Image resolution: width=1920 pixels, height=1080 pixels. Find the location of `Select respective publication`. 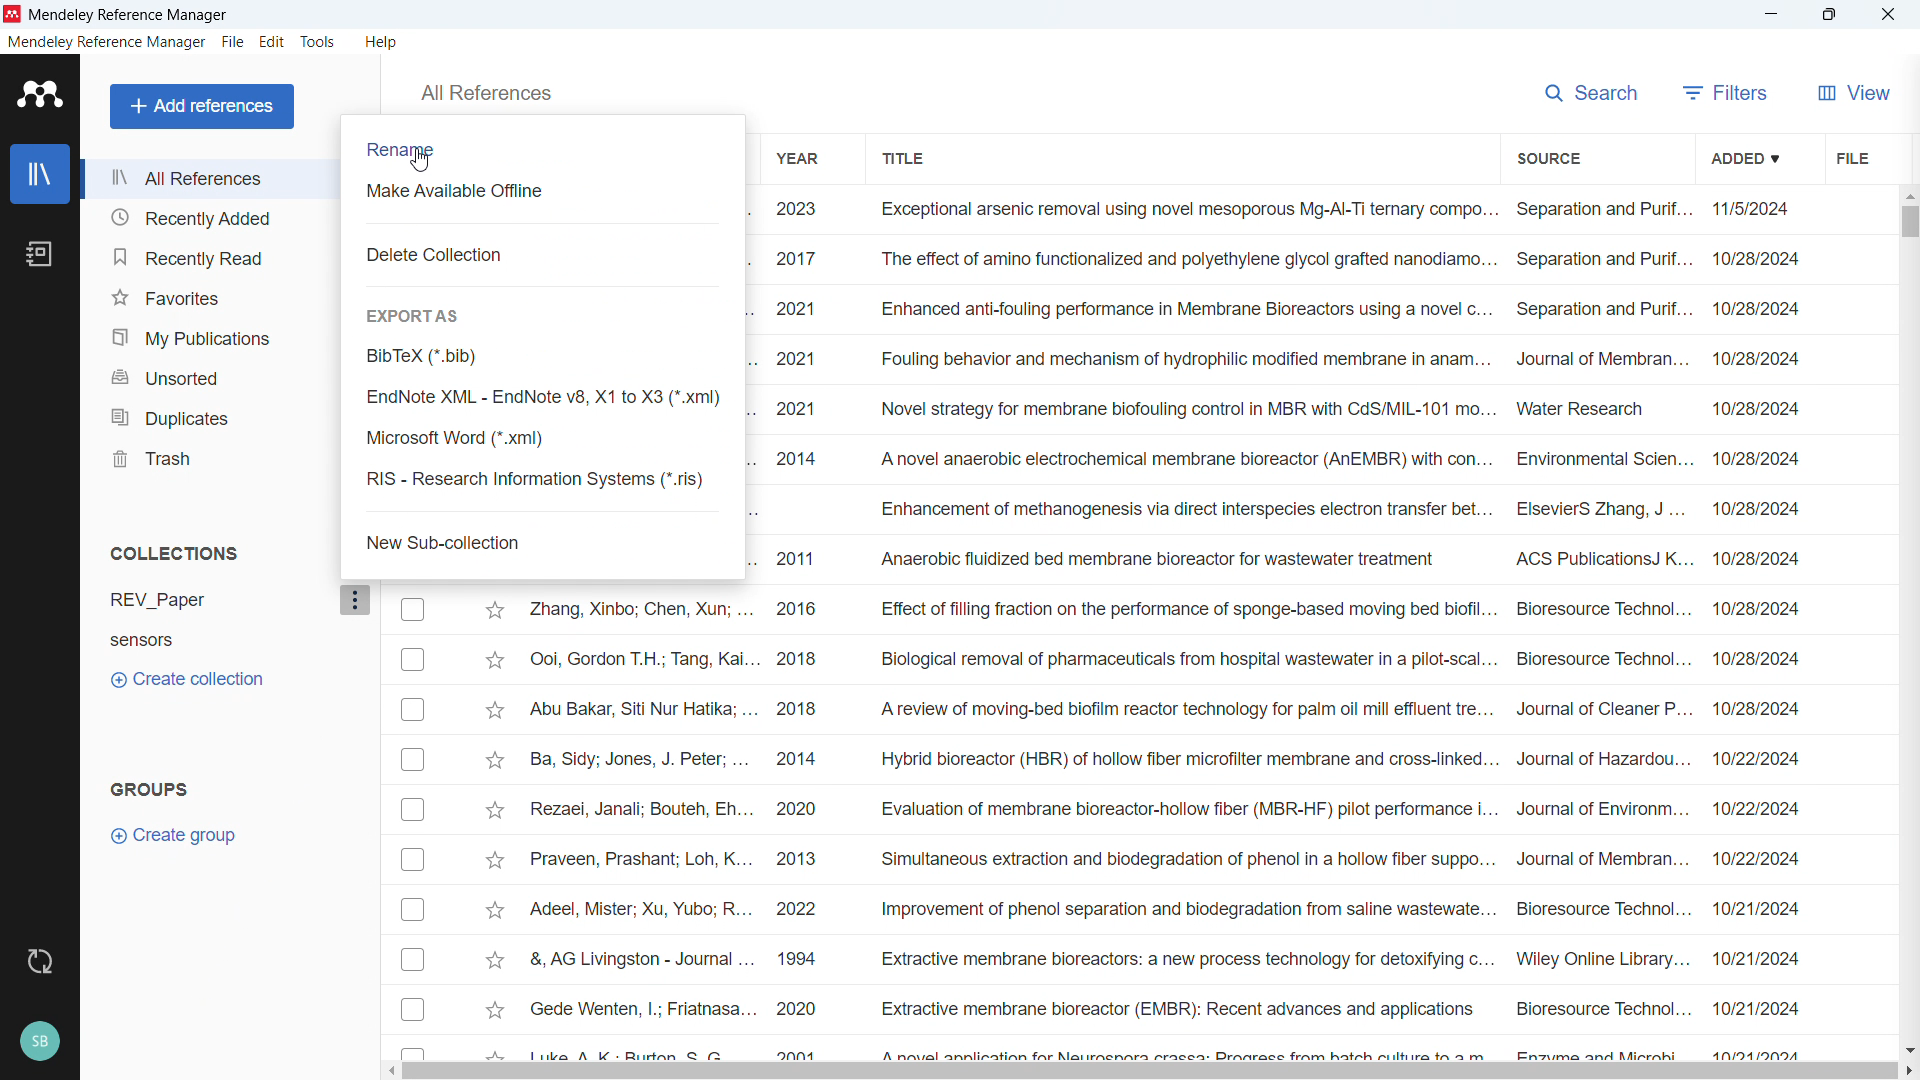

Select respective publication is located at coordinates (413, 609).